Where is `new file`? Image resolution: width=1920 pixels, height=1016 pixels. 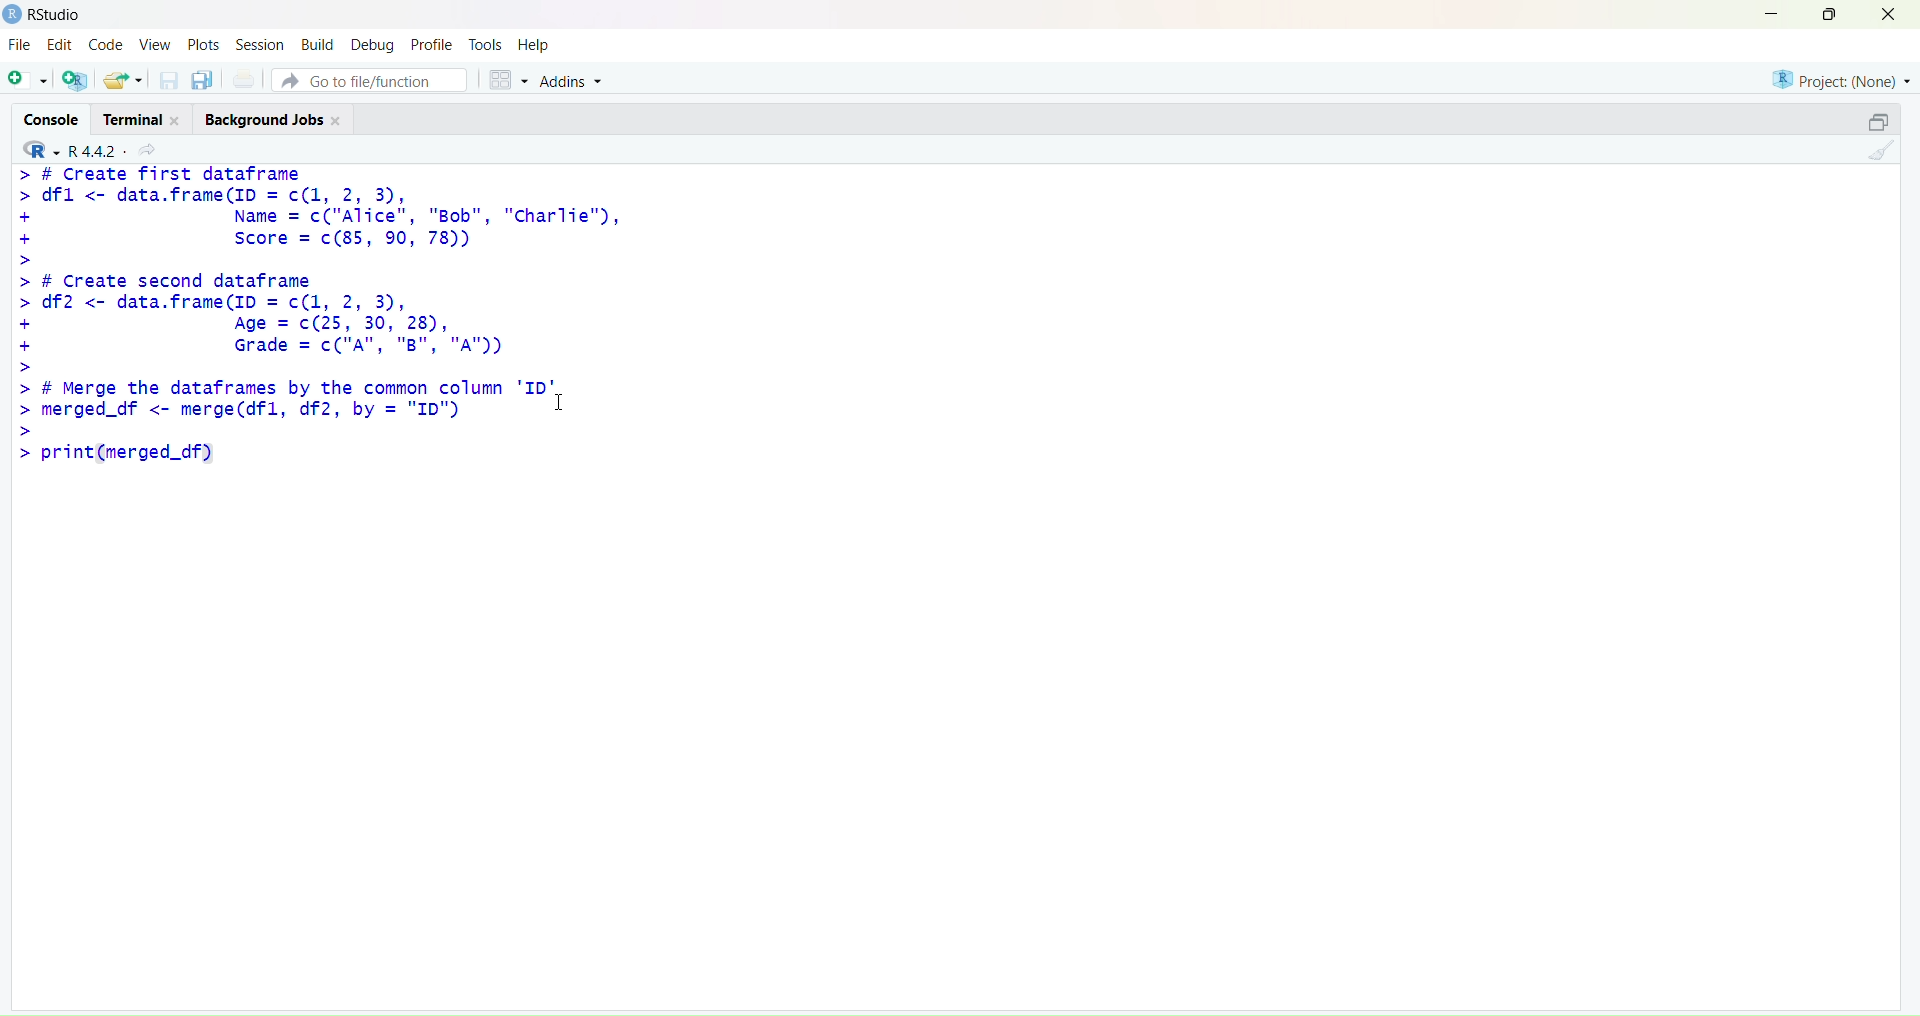 new file is located at coordinates (25, 77).